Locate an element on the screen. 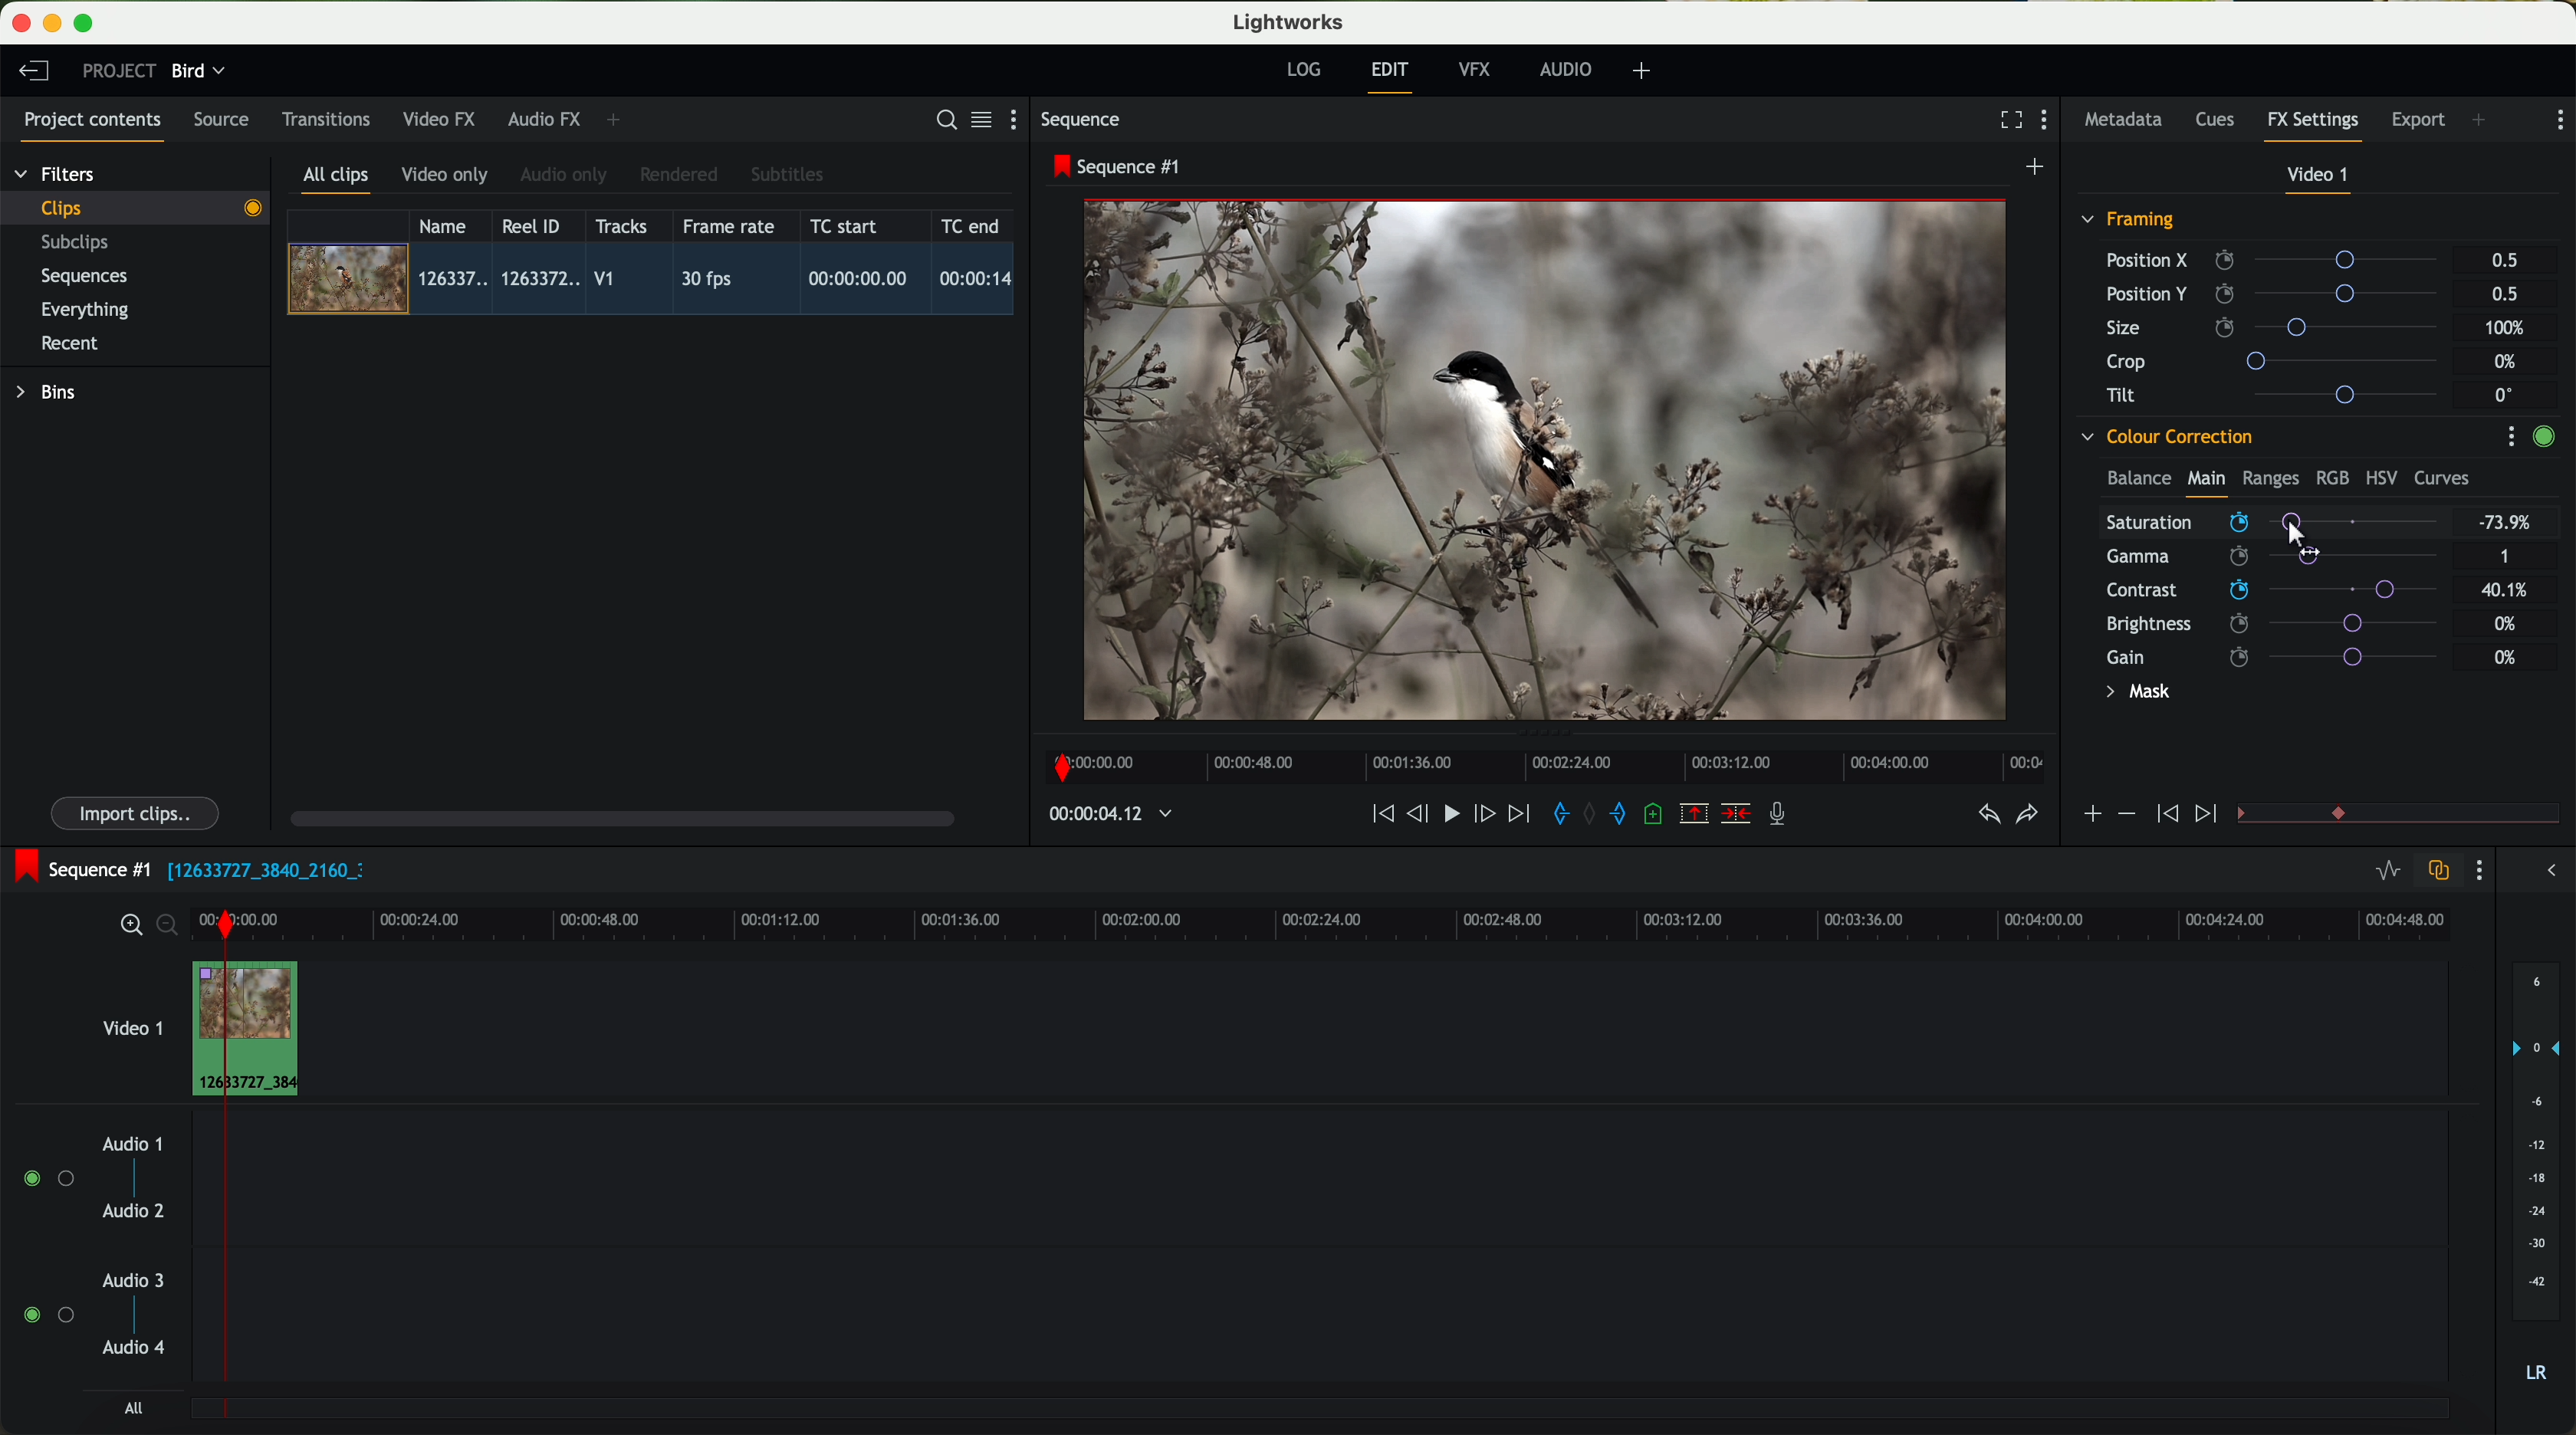  video only is located at coordinates (444, 176).